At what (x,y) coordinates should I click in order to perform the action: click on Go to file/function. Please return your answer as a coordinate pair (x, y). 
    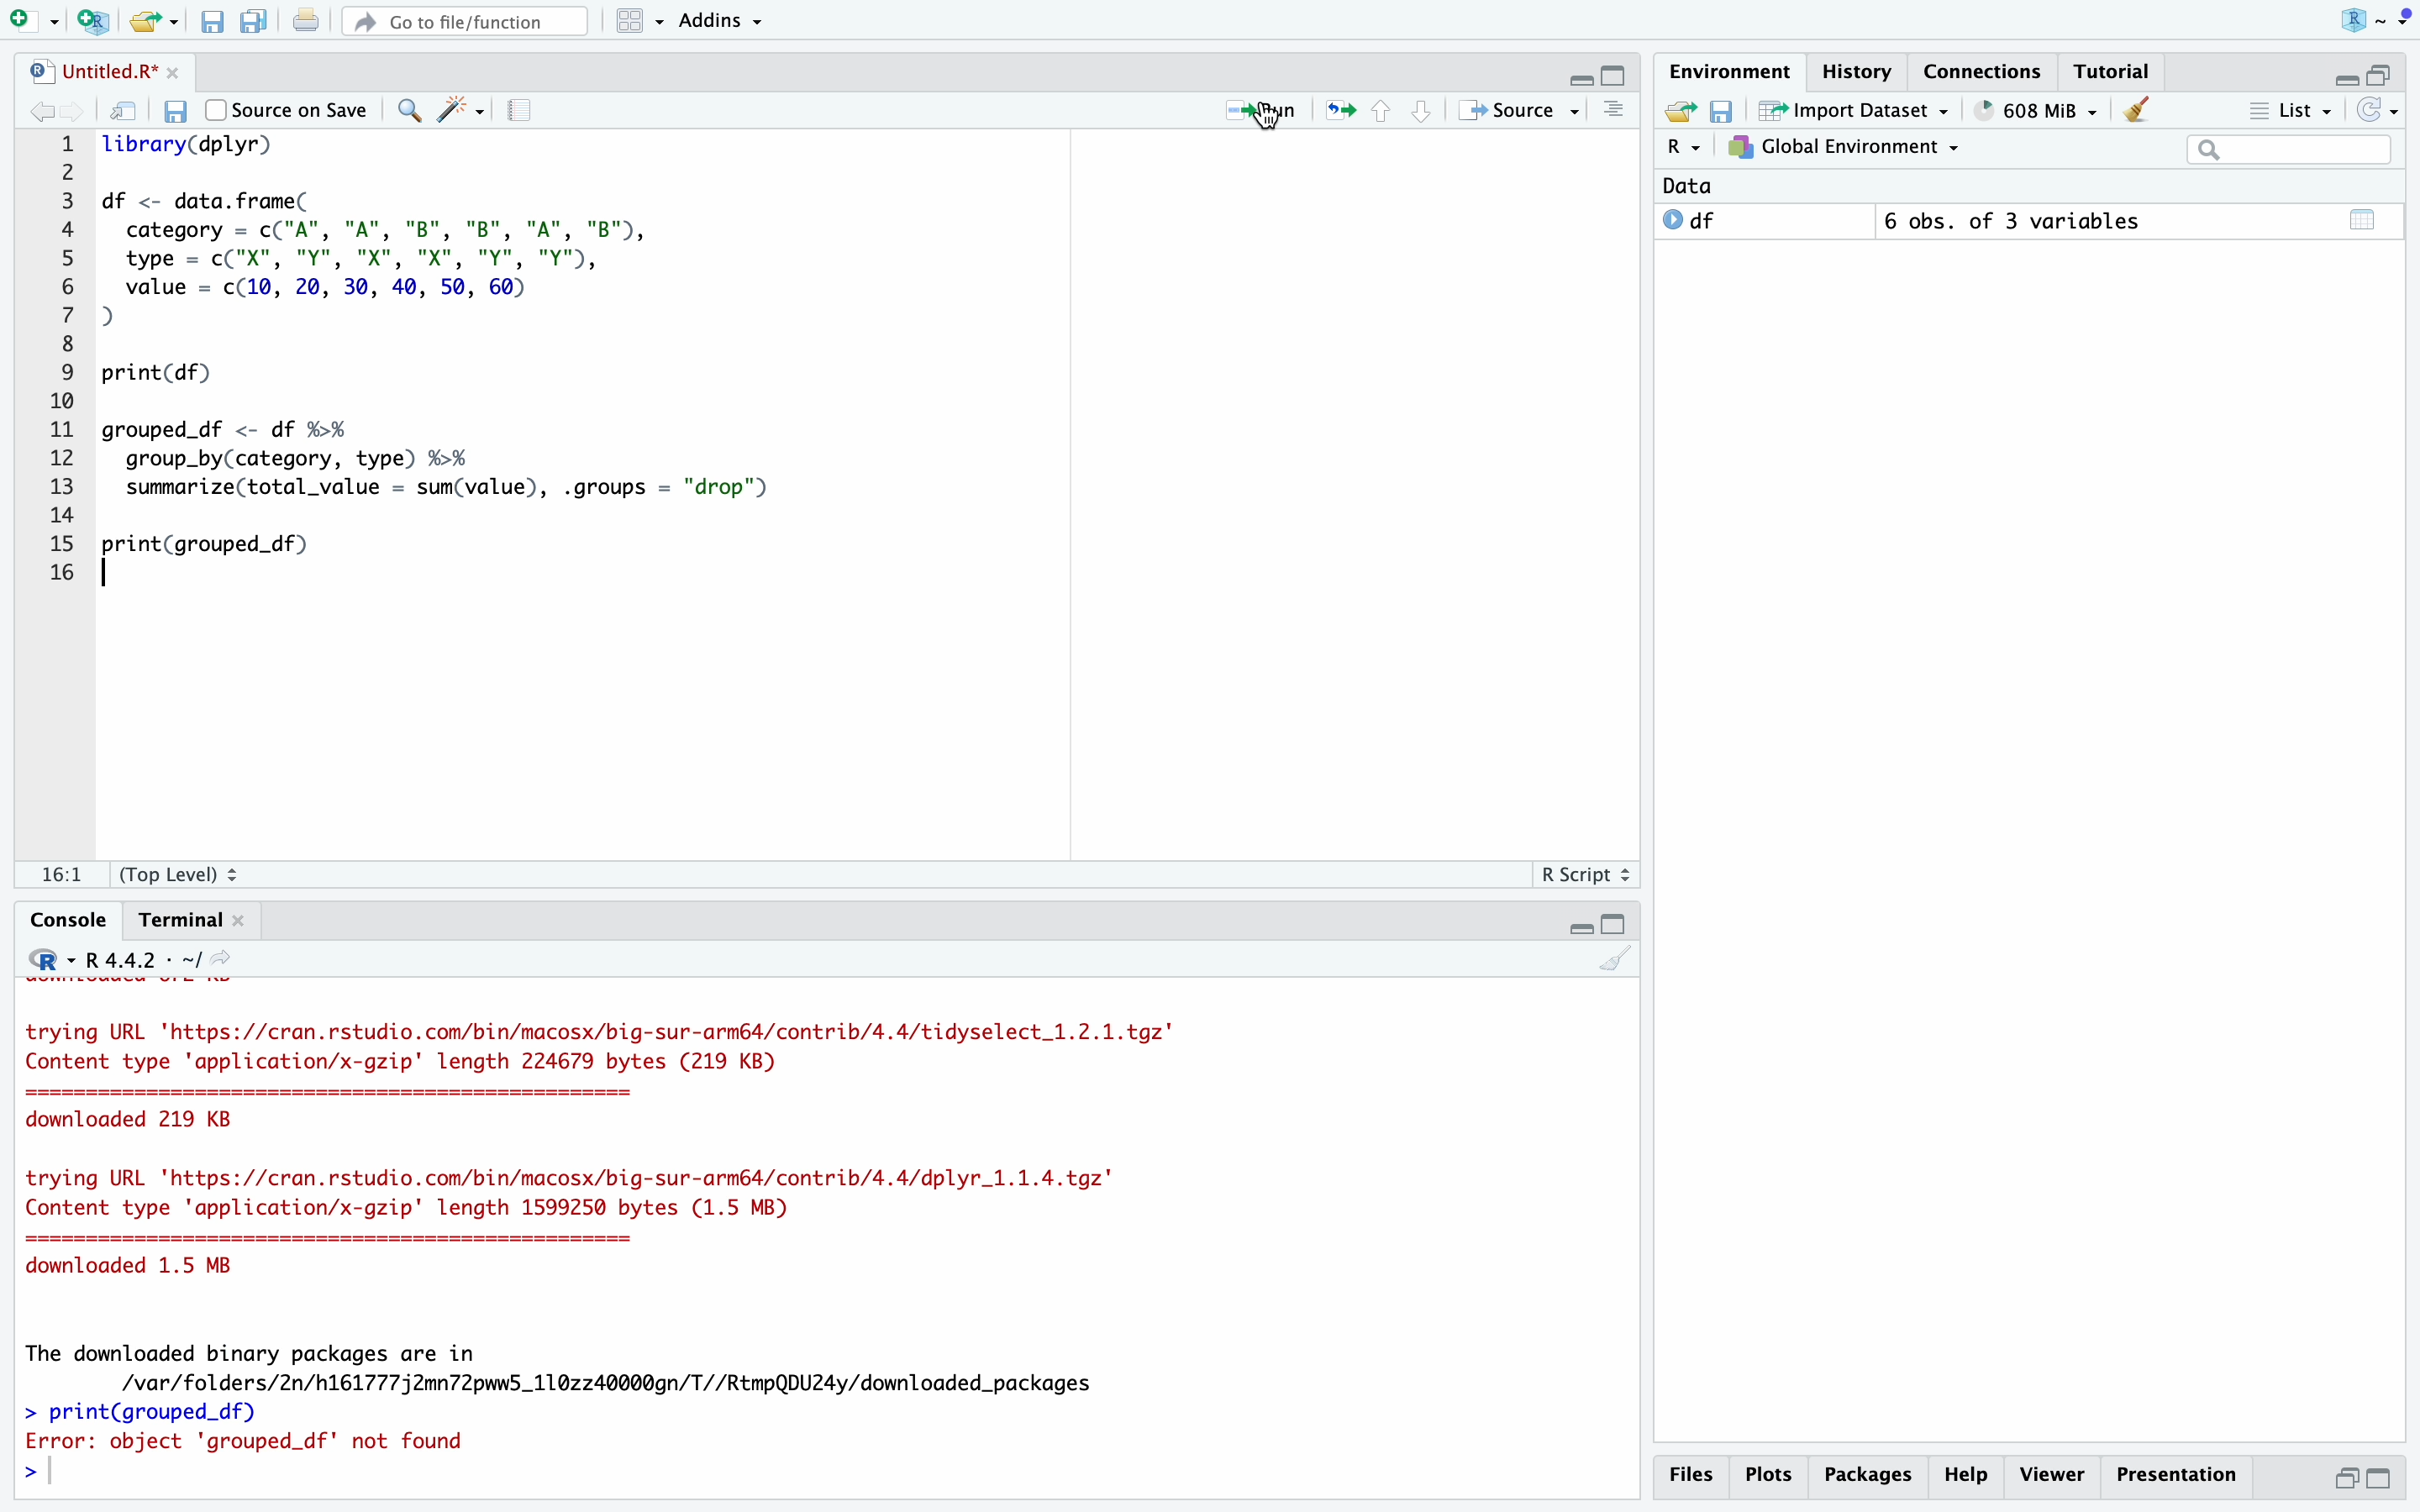
    Looking at the image, I should click on (461, 22).